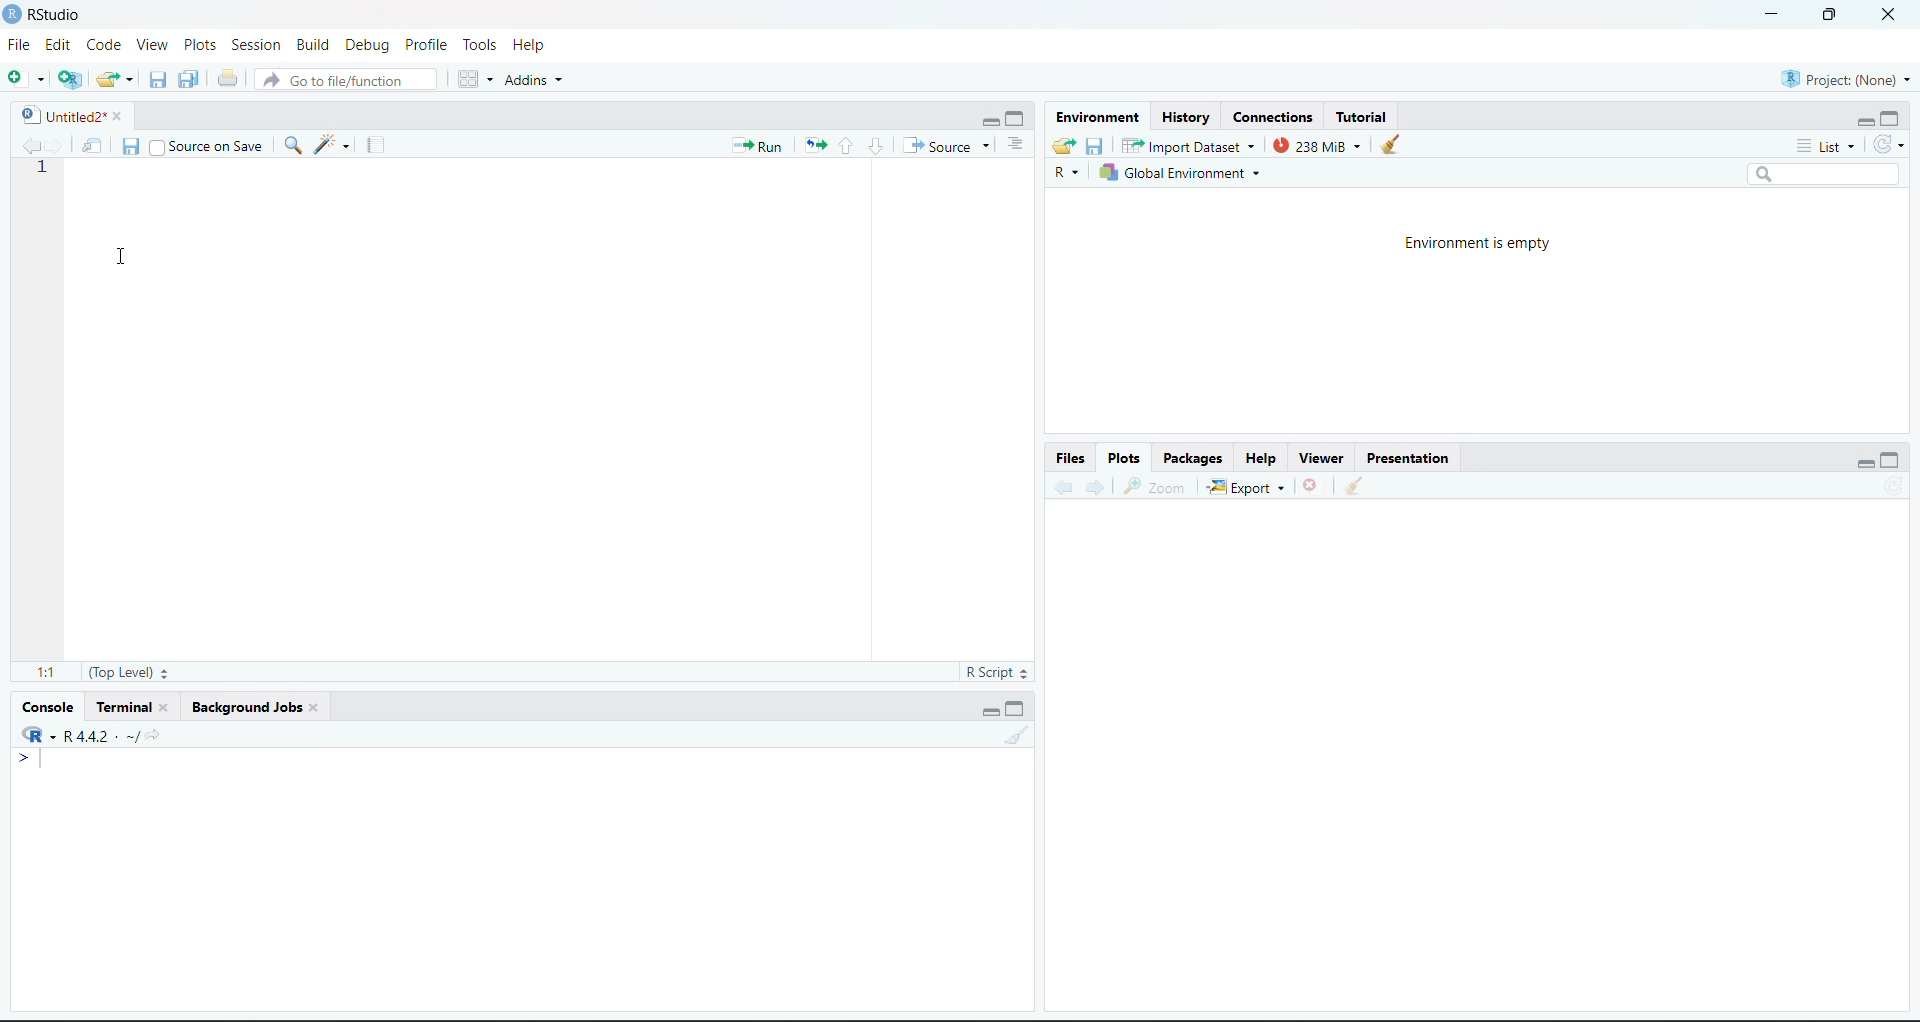 The width and height of the screenshot is (1920, 1022). Describe the element at coordinates (990, 712) in the screenshot. I see `minimize` at that location.